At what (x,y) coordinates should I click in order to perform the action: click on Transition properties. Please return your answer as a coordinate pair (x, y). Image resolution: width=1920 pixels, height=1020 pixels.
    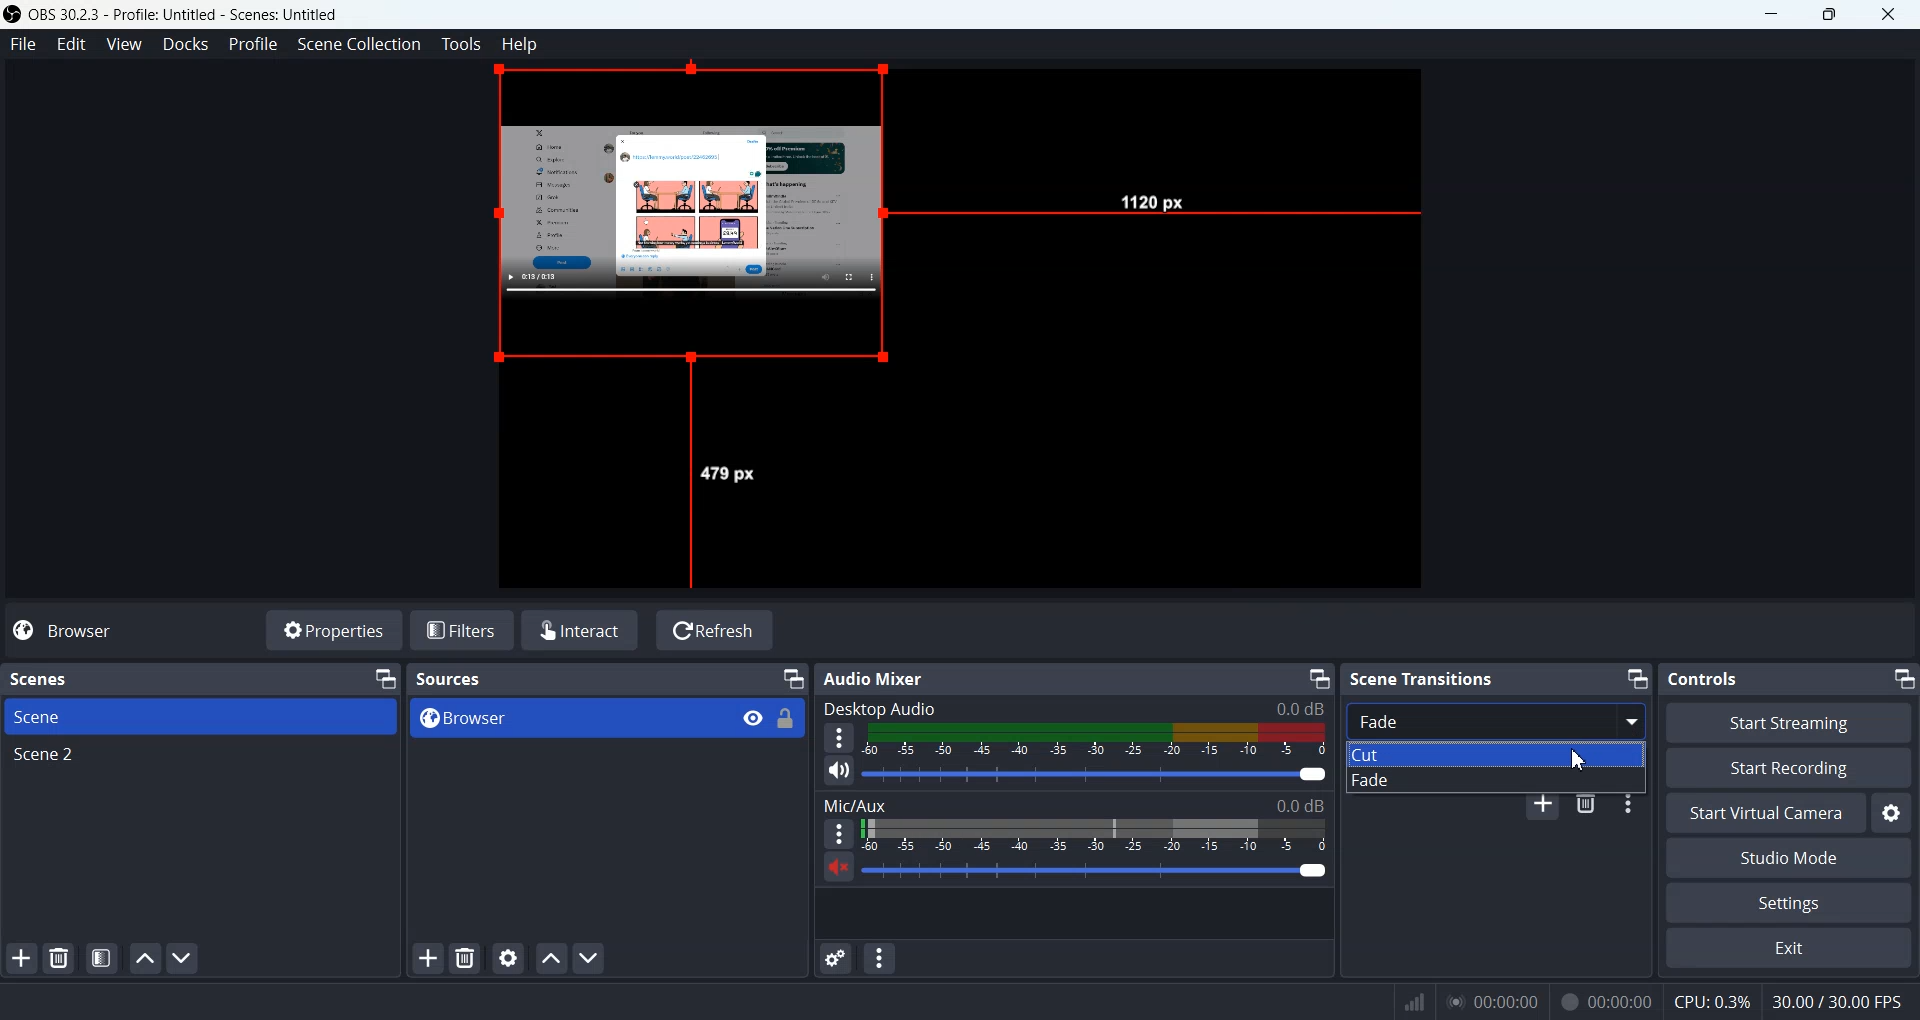
    Looking at the image, I should click on (1627, 806).